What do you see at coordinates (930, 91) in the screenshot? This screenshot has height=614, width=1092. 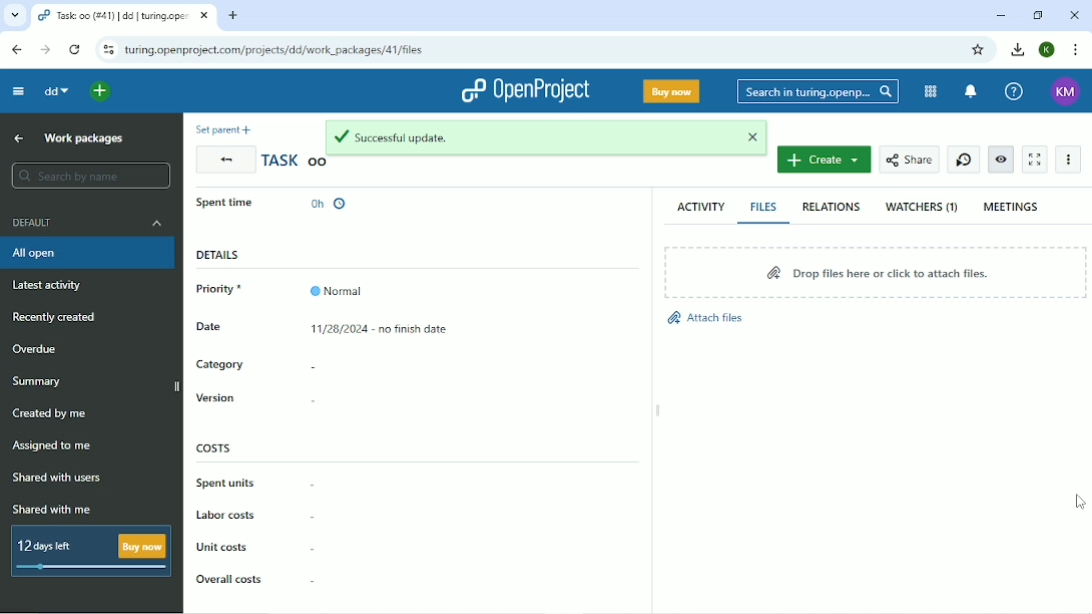 I see `Modules` at bounding box center [930, 91].